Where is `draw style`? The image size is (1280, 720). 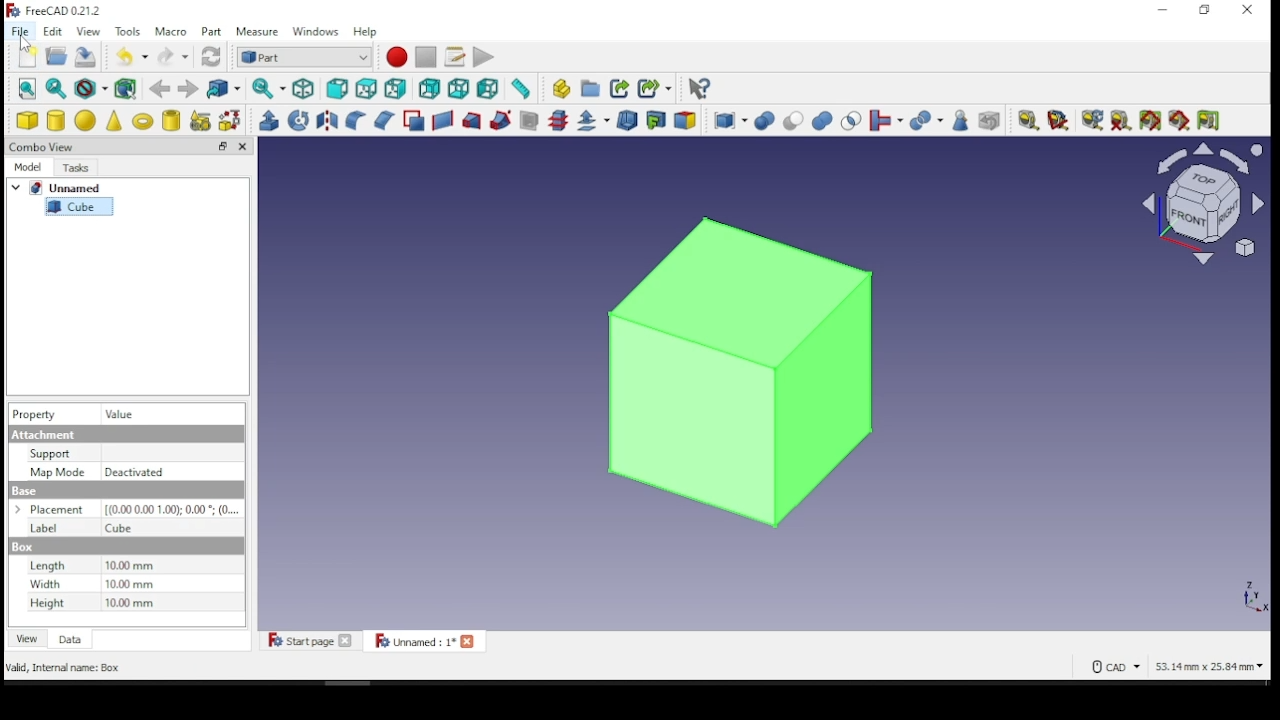 draw style is located at coordinates (92, 89).